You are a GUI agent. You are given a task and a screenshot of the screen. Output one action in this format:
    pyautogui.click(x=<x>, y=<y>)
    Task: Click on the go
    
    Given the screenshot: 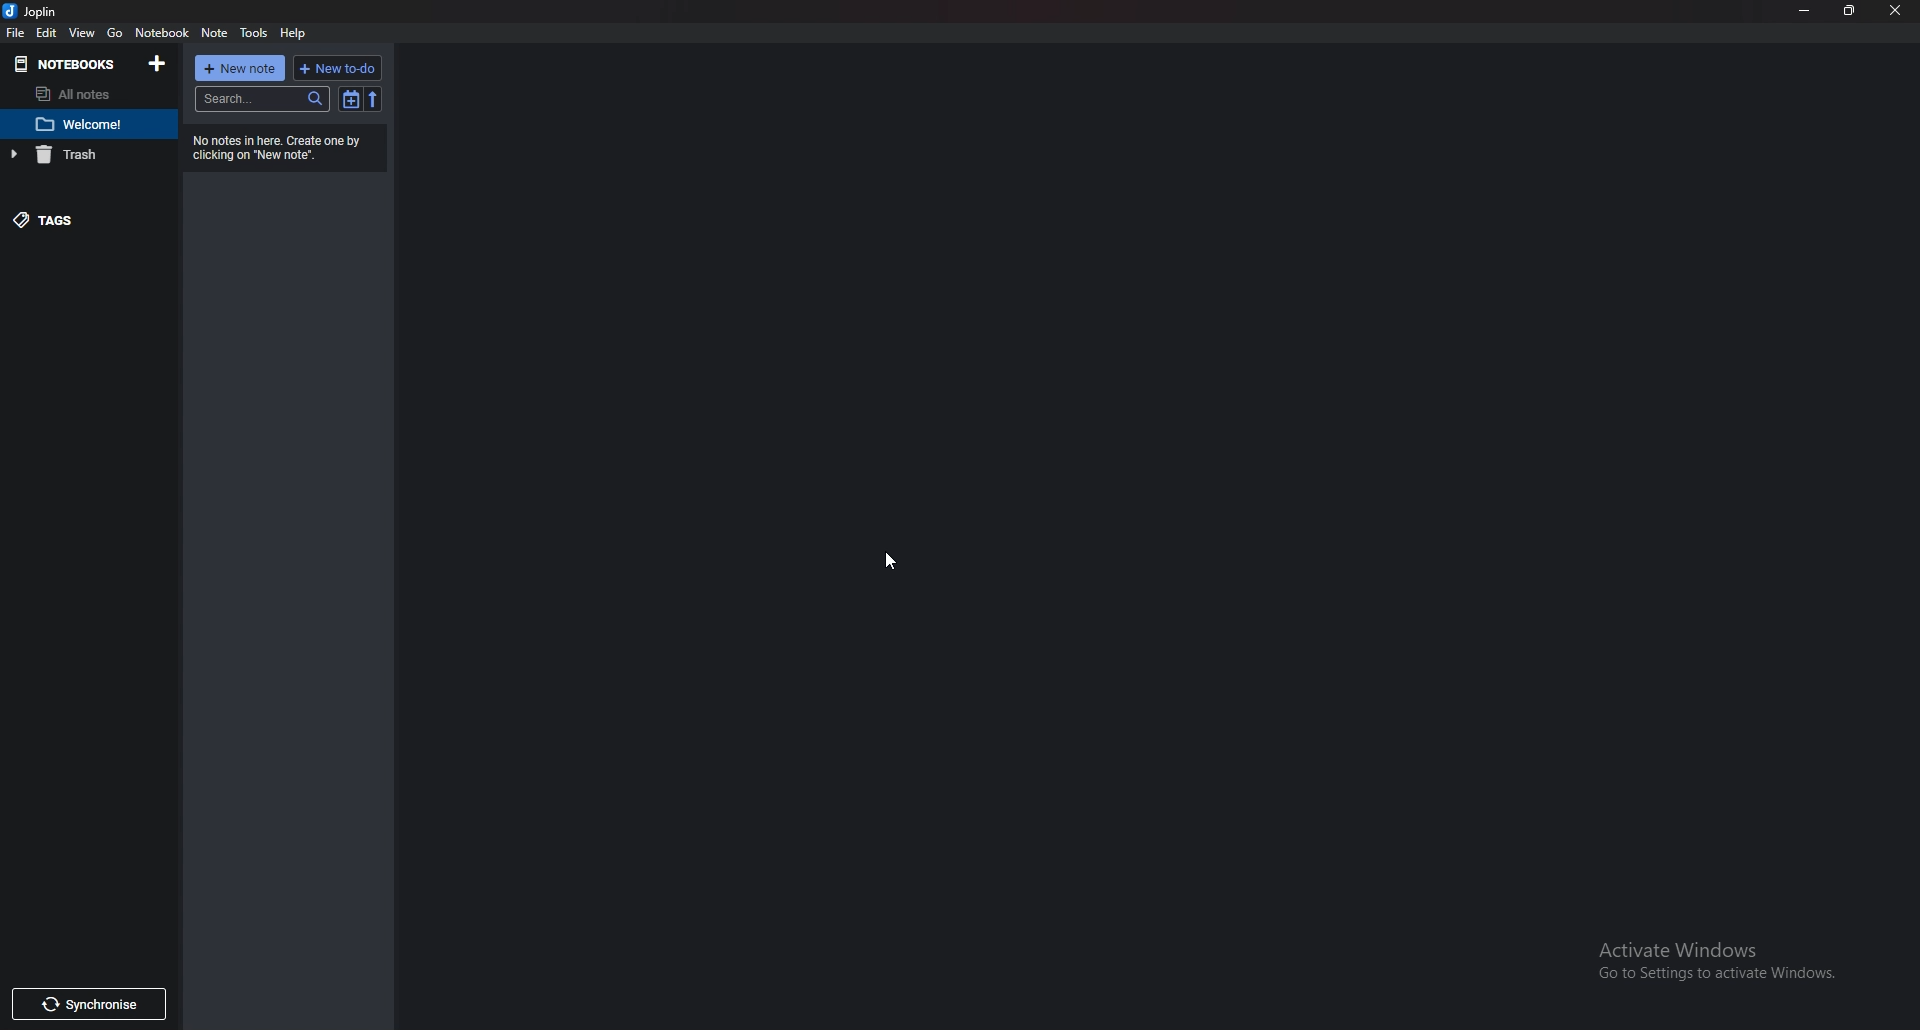 What is the action you would take?
    pyautogui.click(x=118, y=29)
    